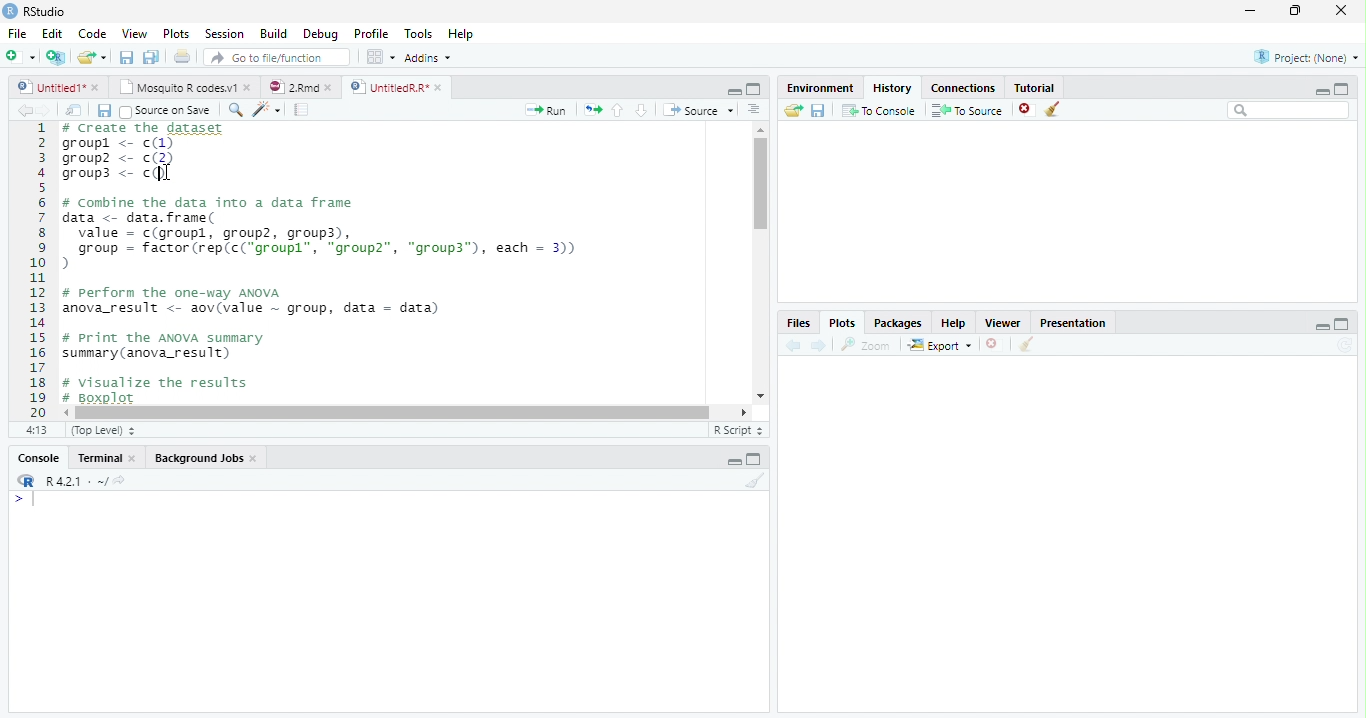  I want to click on Cursor, so click(38, 501).